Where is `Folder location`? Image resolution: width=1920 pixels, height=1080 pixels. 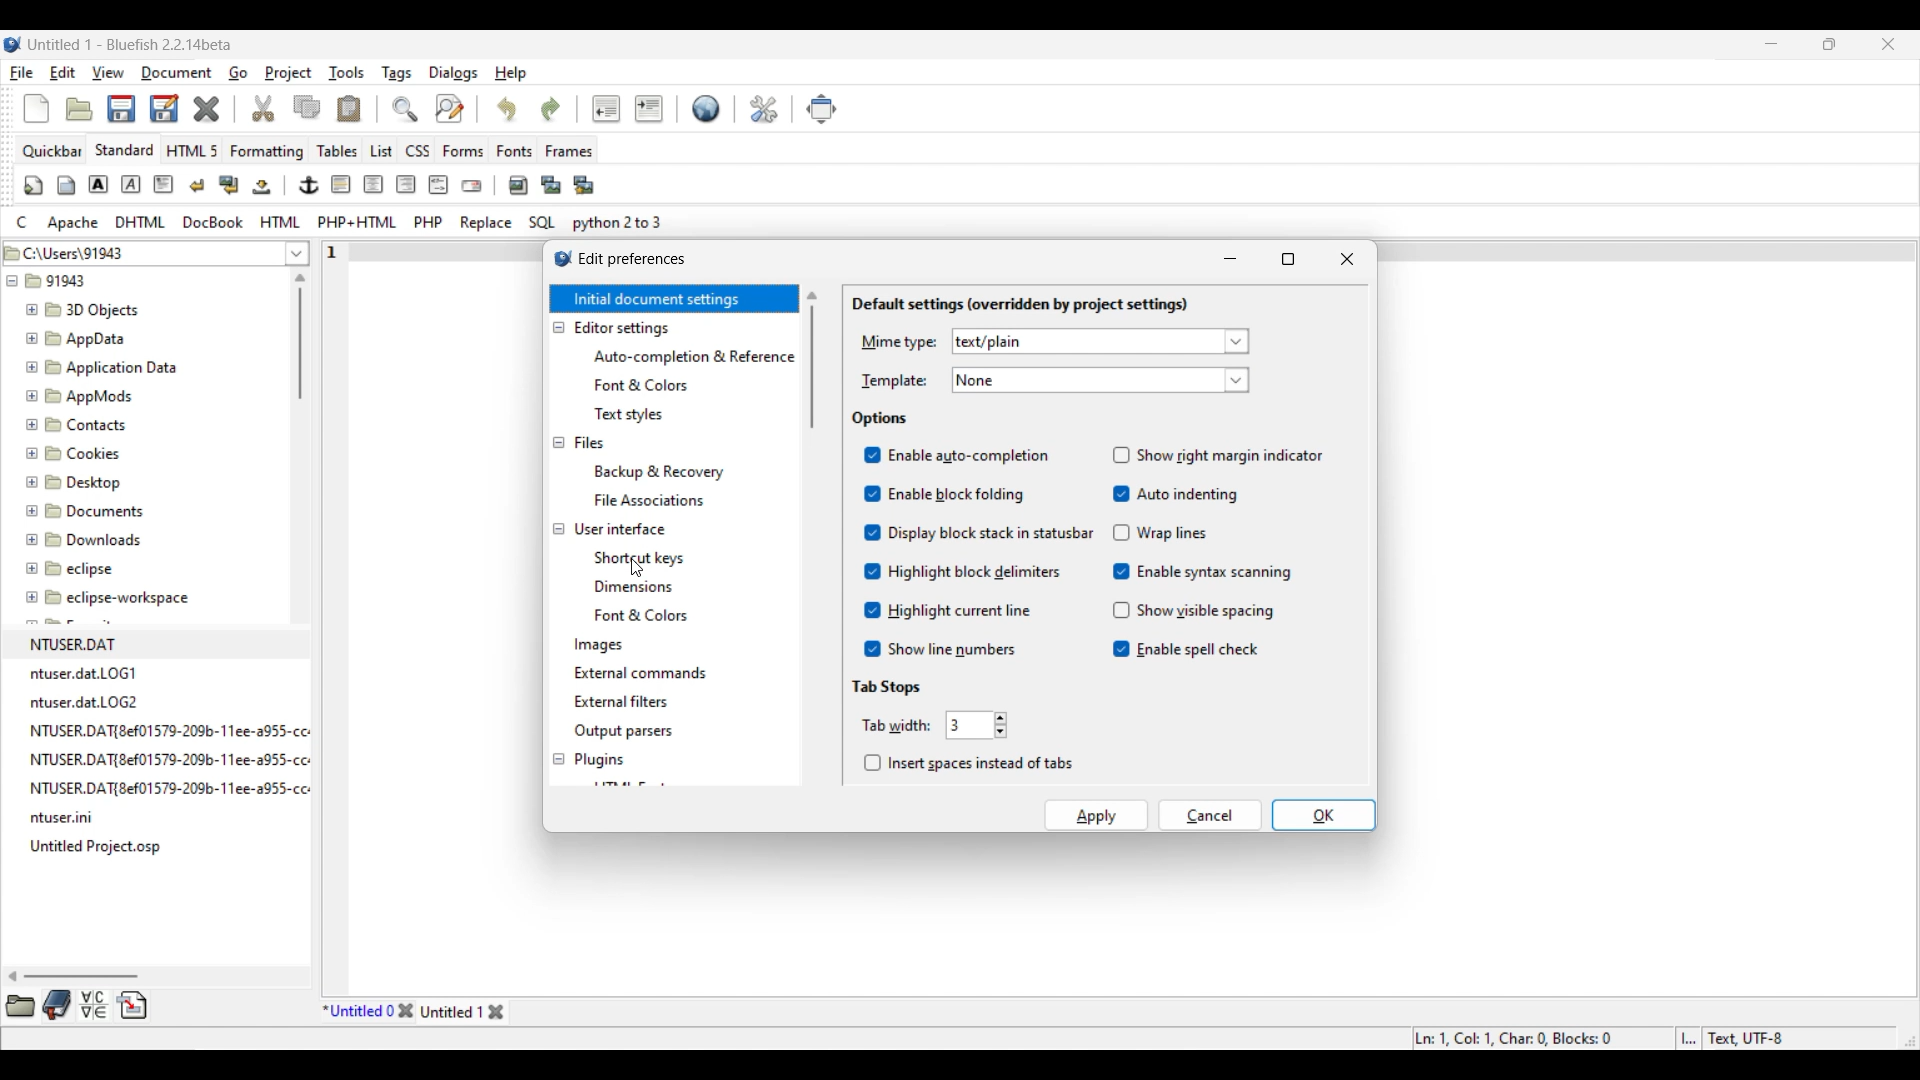
Folder location is located at coordinates (141, 249).